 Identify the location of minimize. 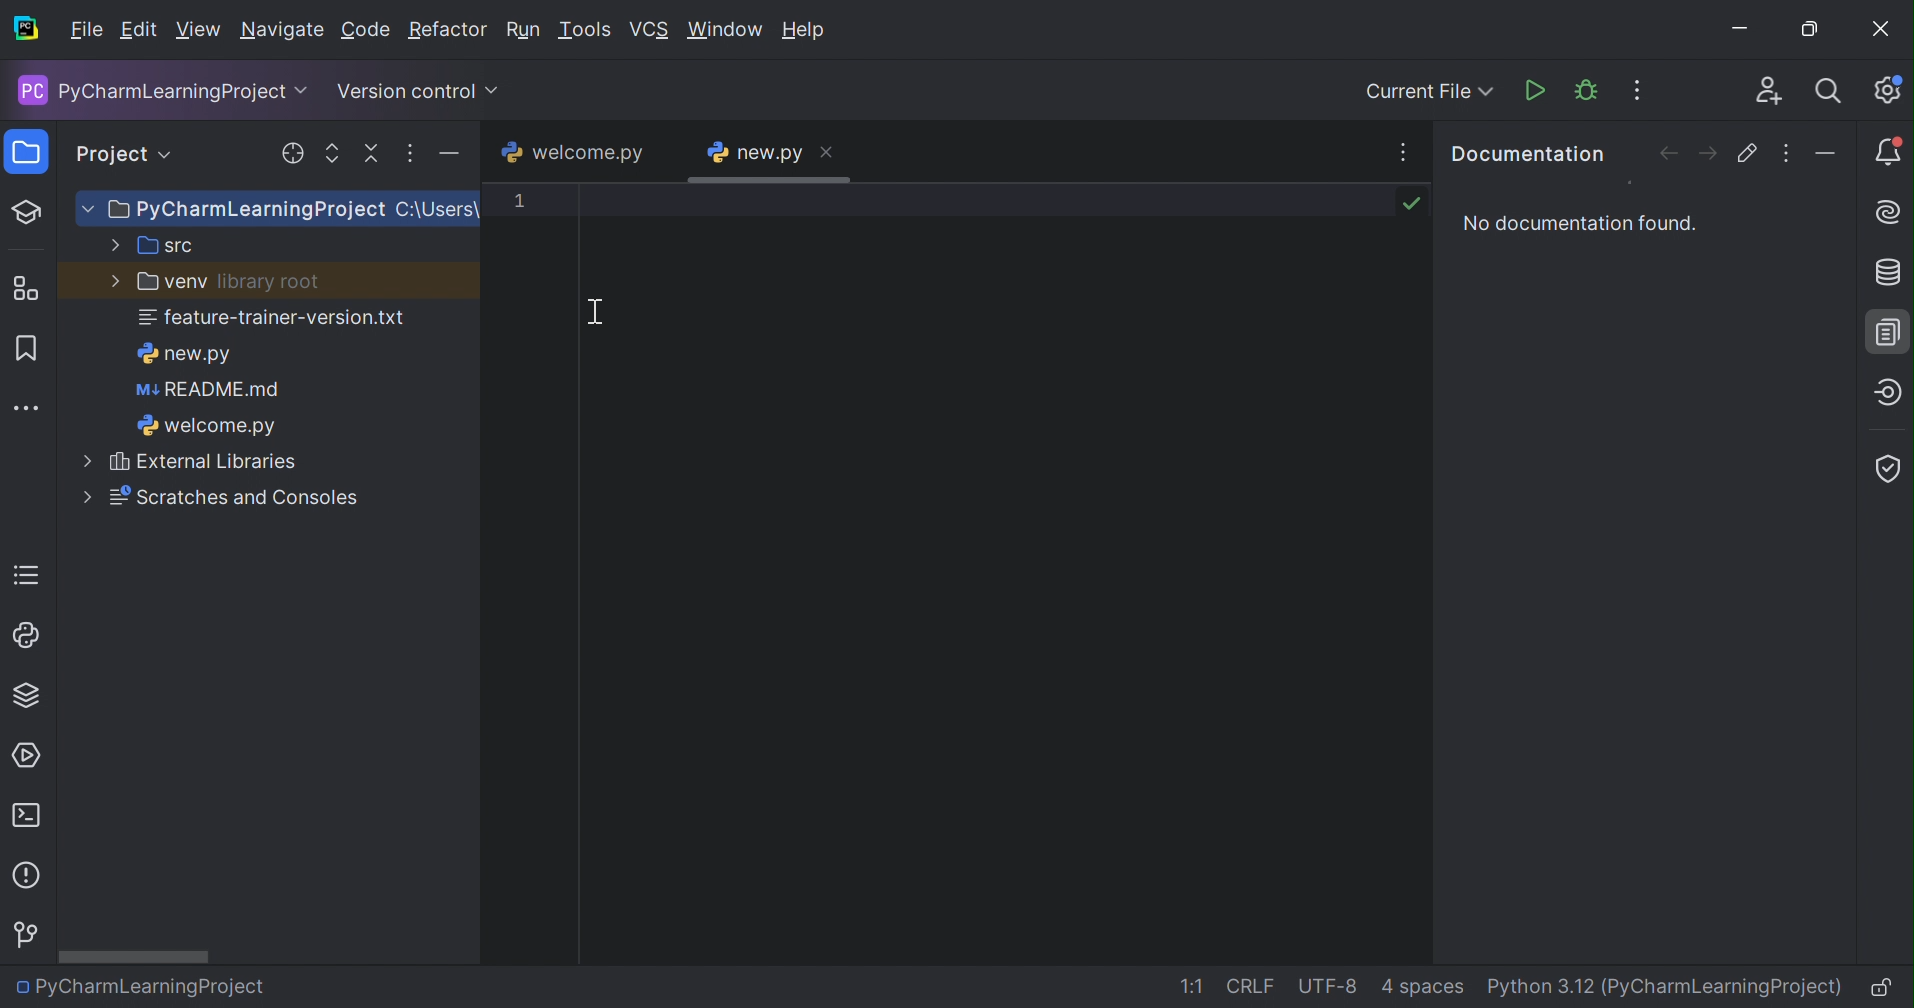
(453, 156).